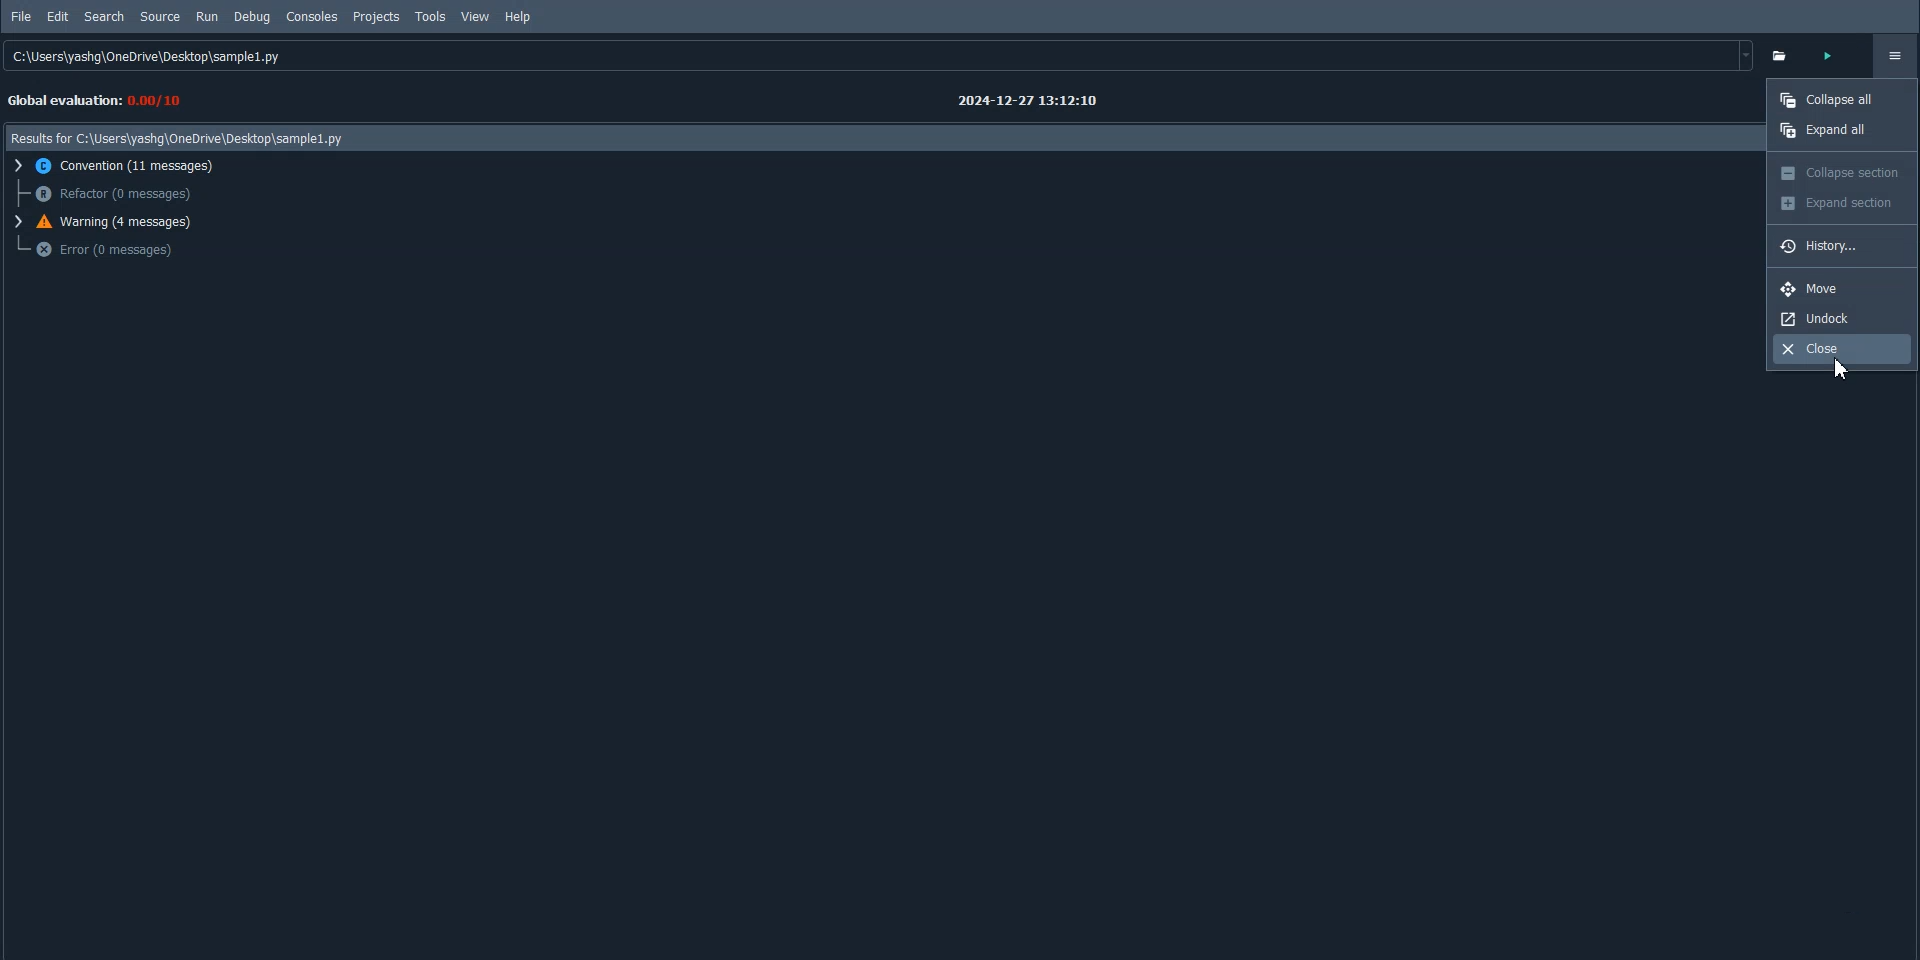 Image resolution: width=1920 pixels, height=960 pixels. What do you see at coordinates (1840, 129) in the screenshot?
I see `Expand All` at bounding box center [1840, 129].